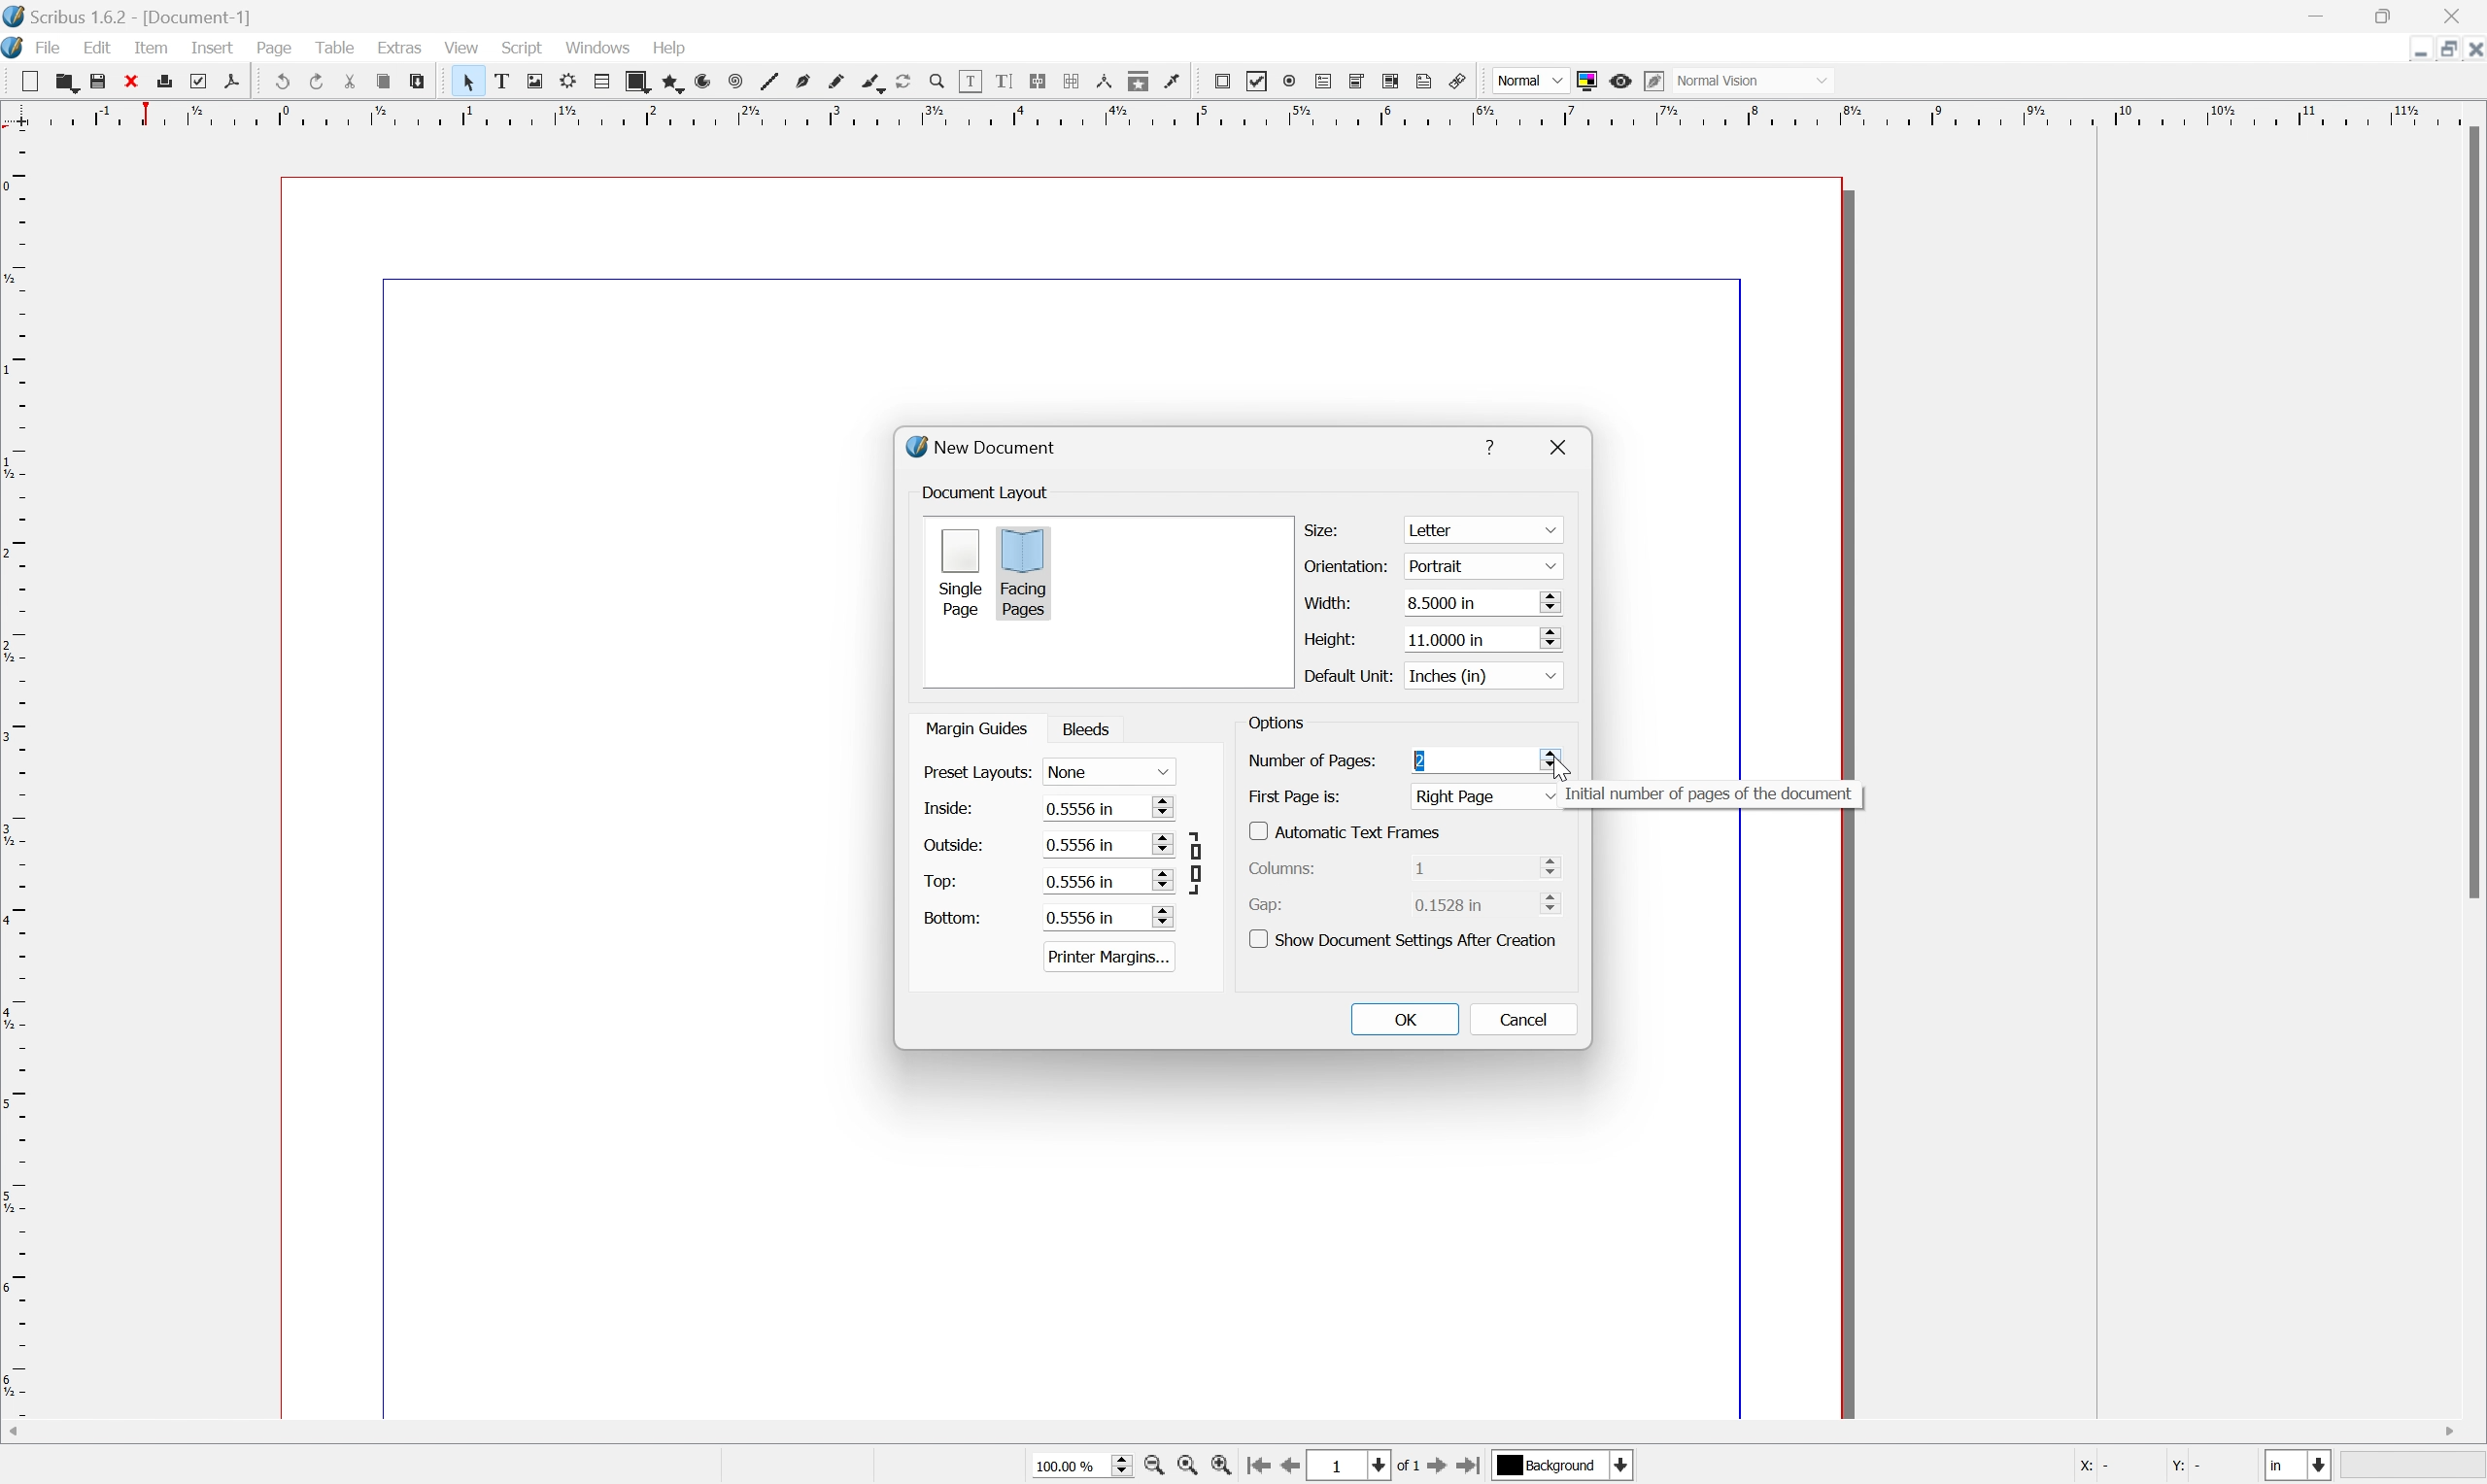  I want to click on Line, so click(765, 82).